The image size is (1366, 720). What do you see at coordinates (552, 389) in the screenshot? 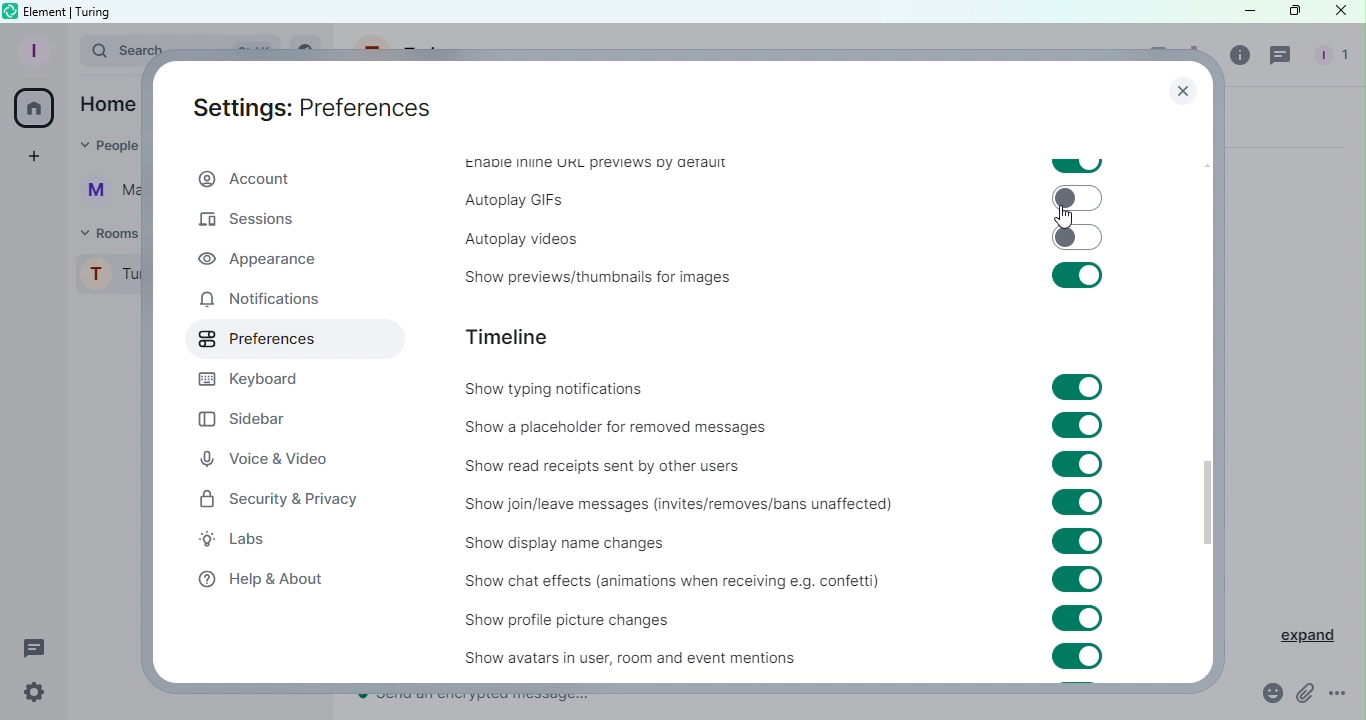
I see `Show typing notifications` at bounding box center [552, 389].